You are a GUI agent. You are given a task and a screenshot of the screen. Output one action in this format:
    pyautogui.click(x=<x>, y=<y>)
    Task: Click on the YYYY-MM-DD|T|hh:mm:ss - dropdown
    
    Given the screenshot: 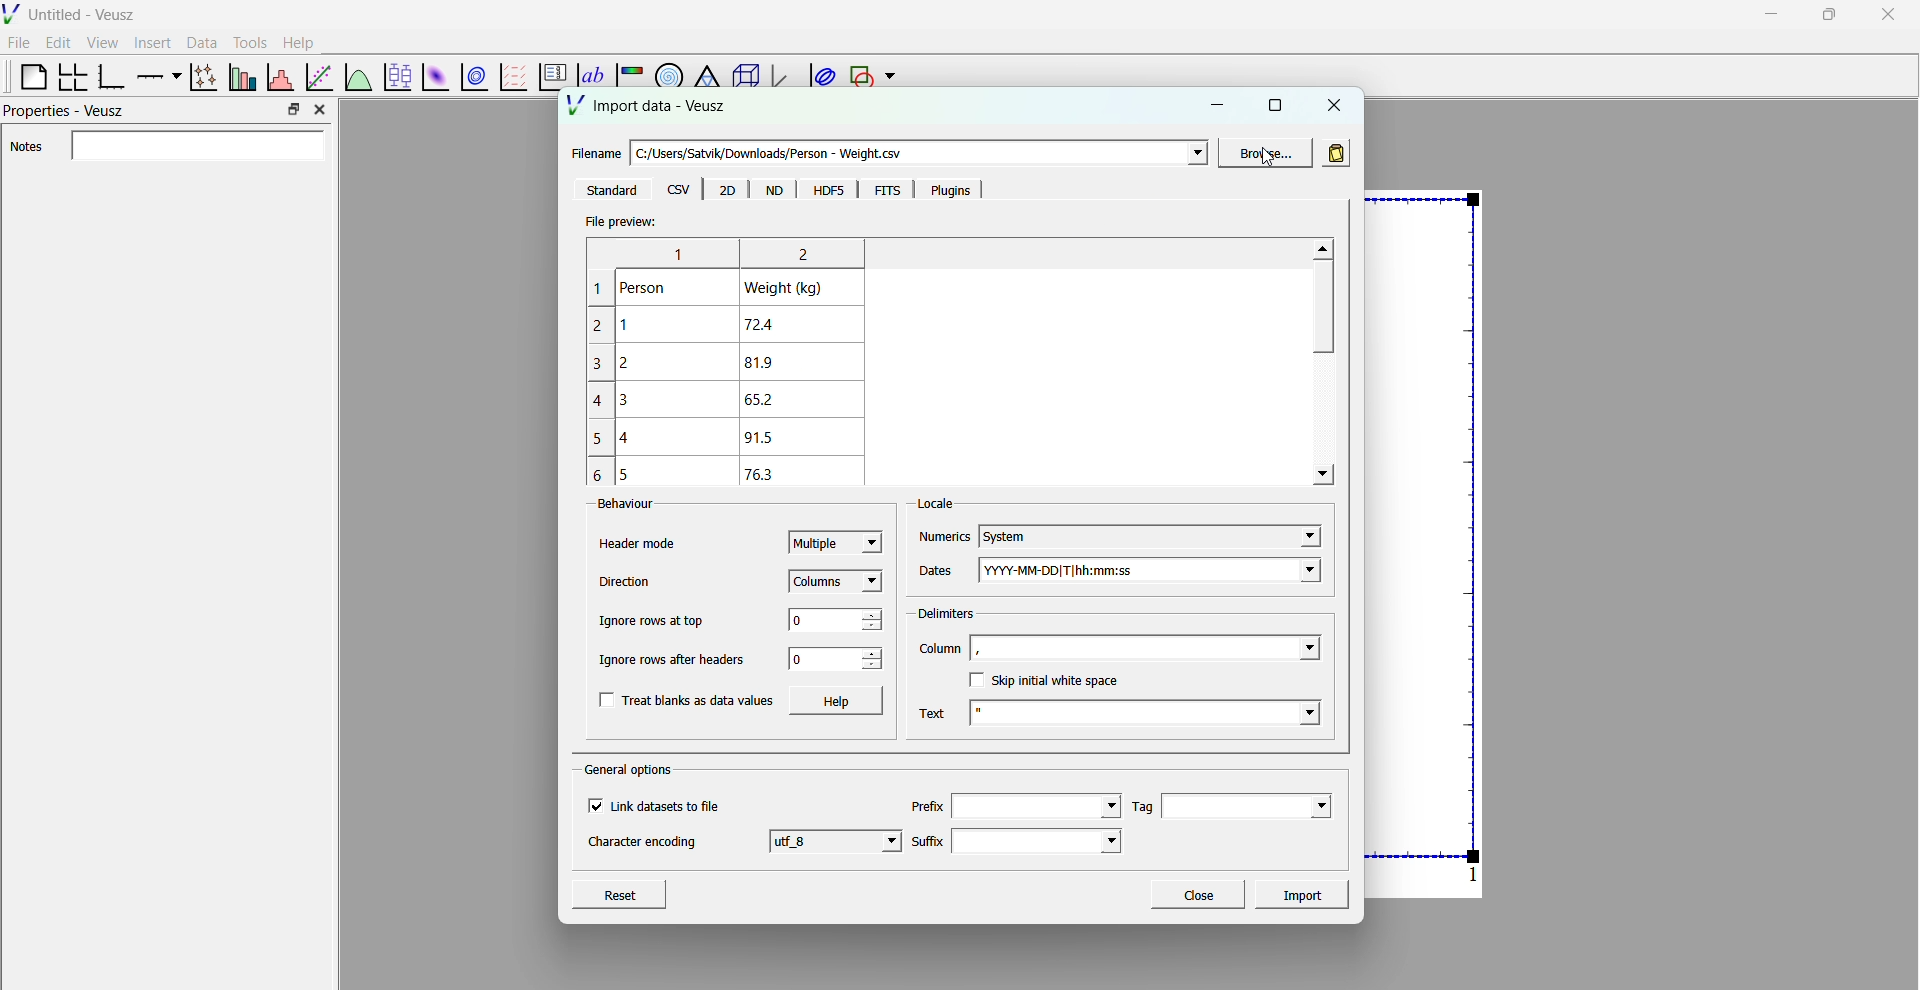 What is the action you would take?
    pyautogui.click(x=1166, y=572)
    